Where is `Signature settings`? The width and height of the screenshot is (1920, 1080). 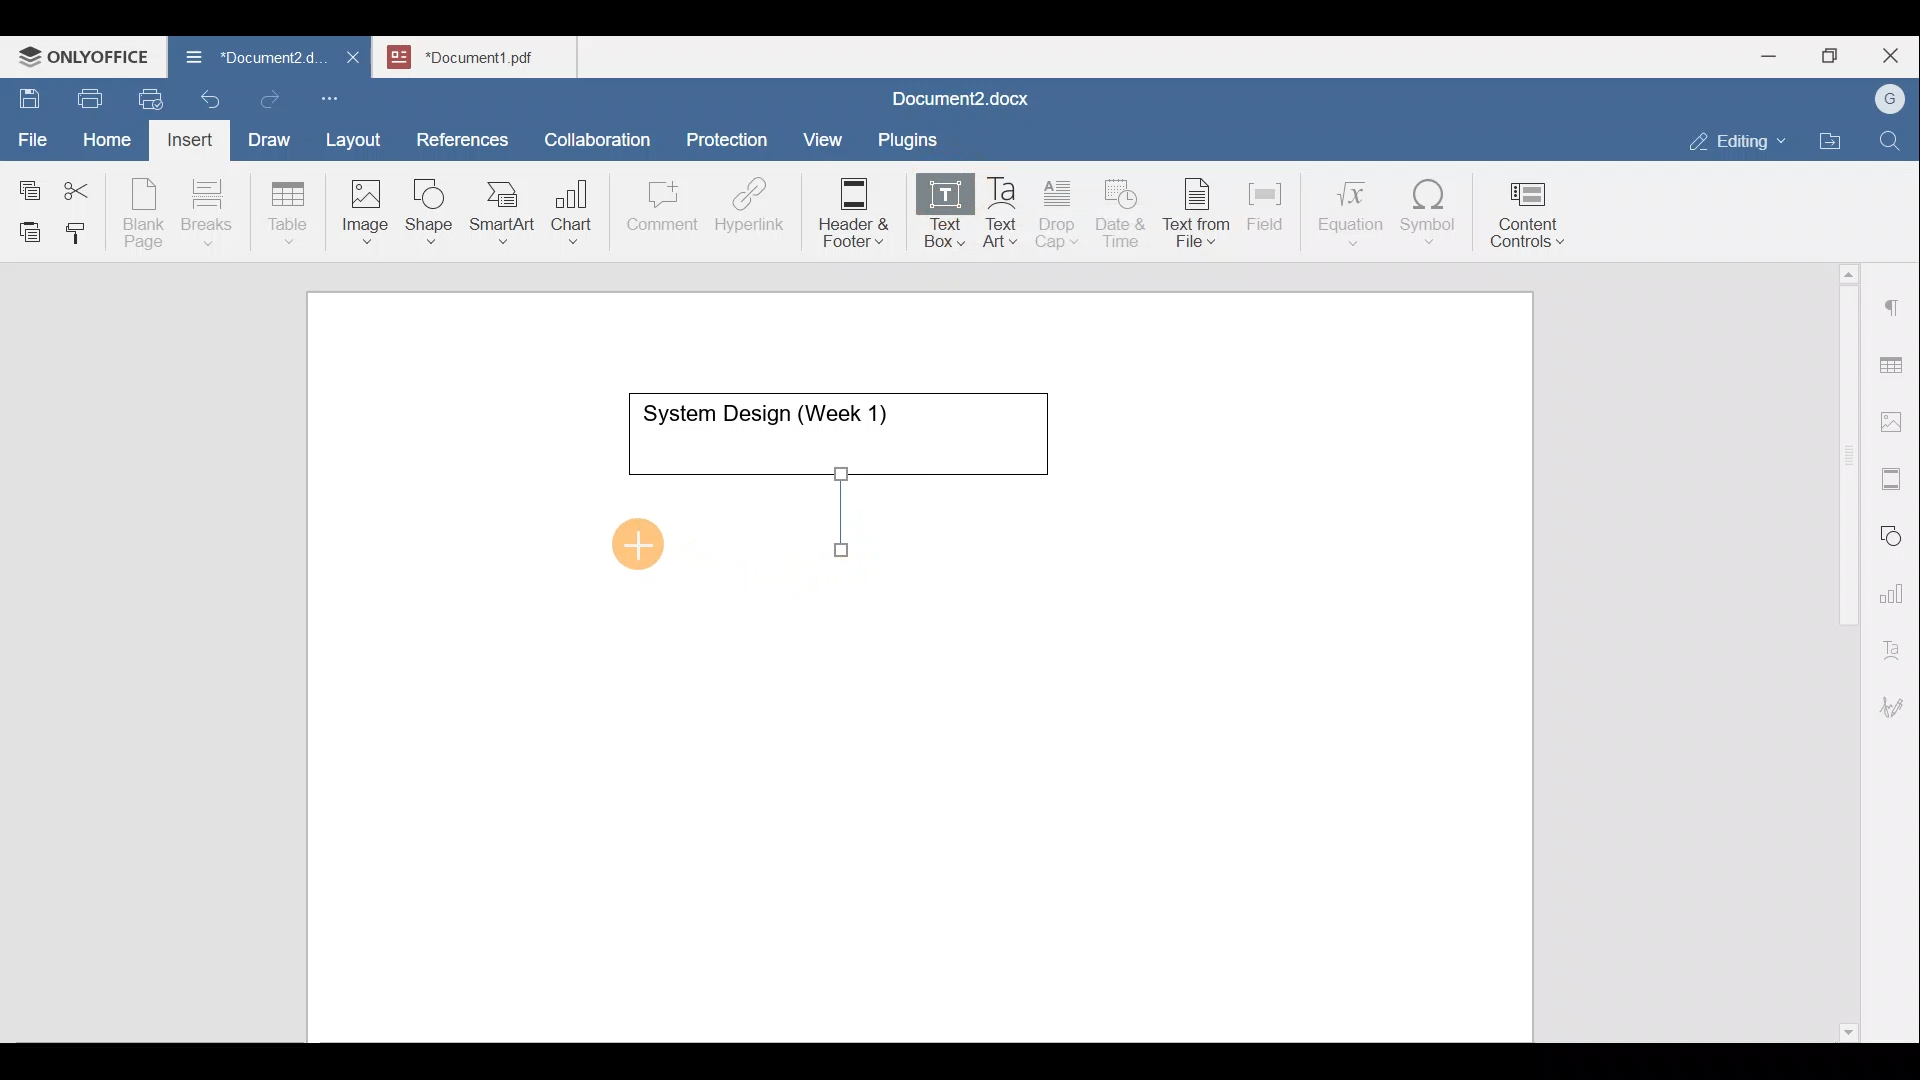
Signature settings is located at coordinates (1897, 700).